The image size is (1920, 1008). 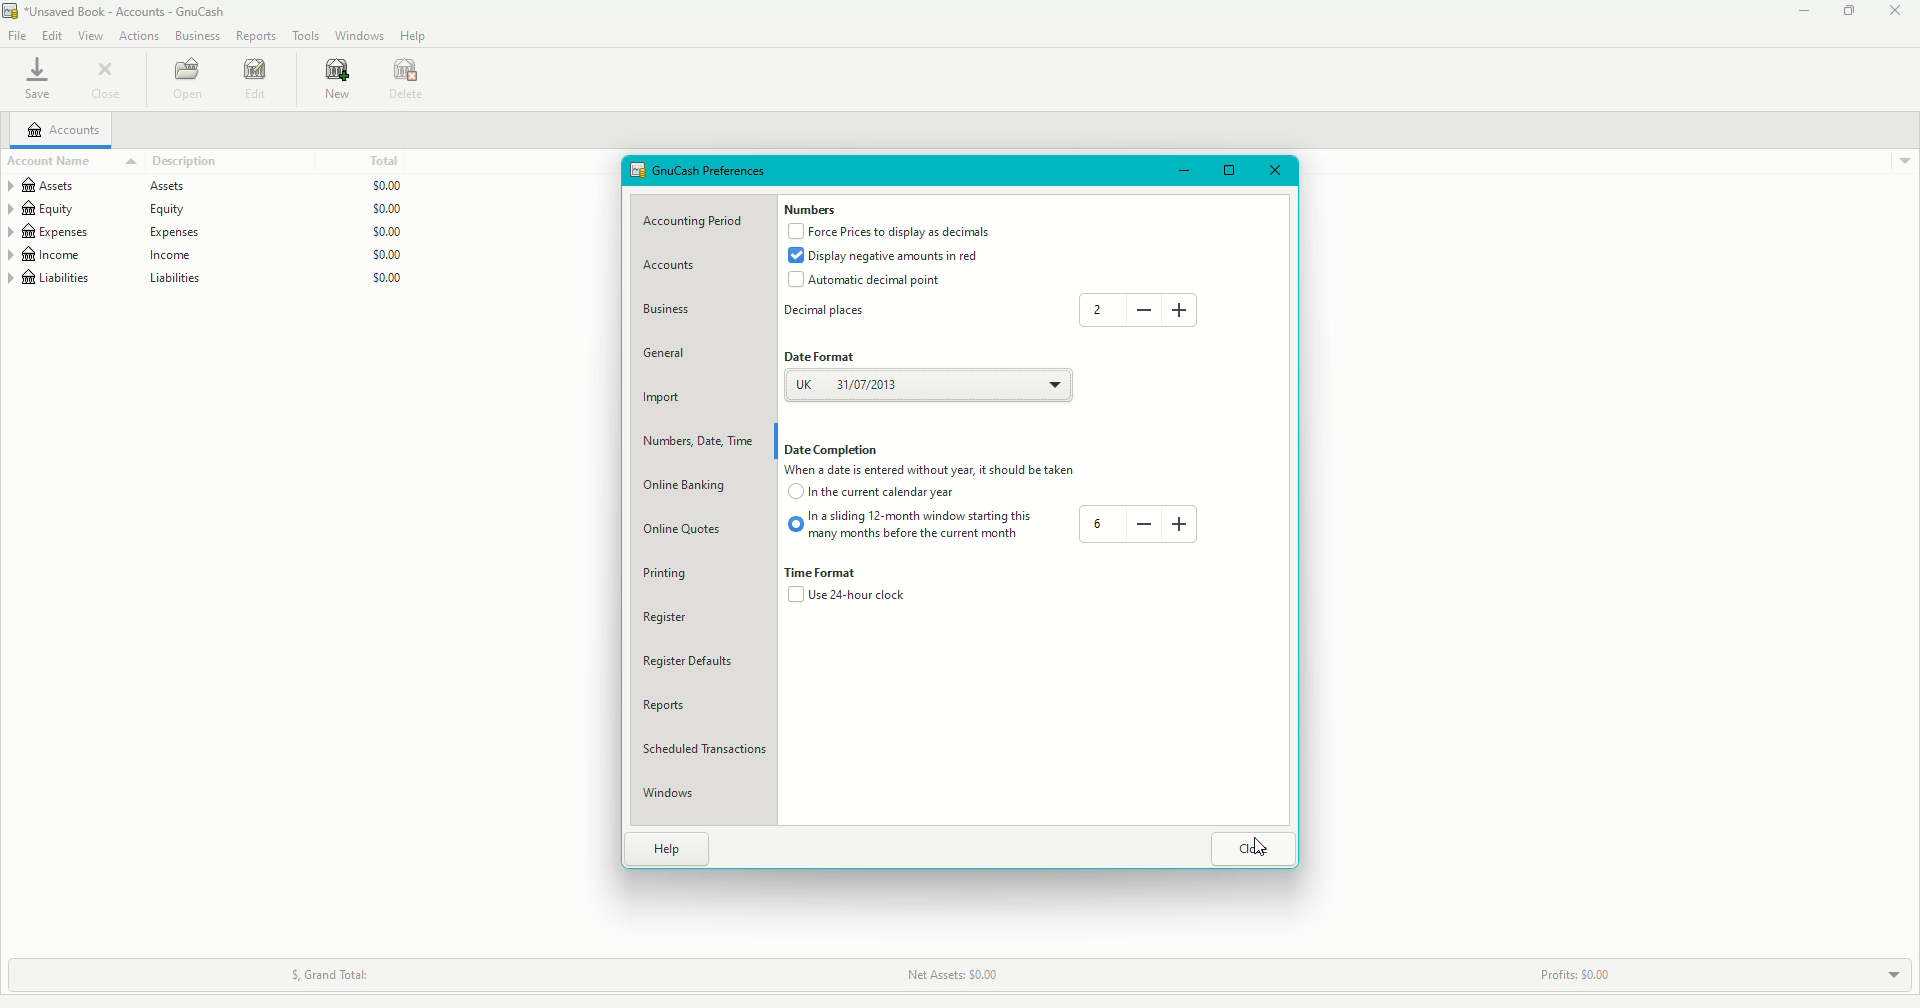 I want to click on 2, so click(x=1094, y=309).